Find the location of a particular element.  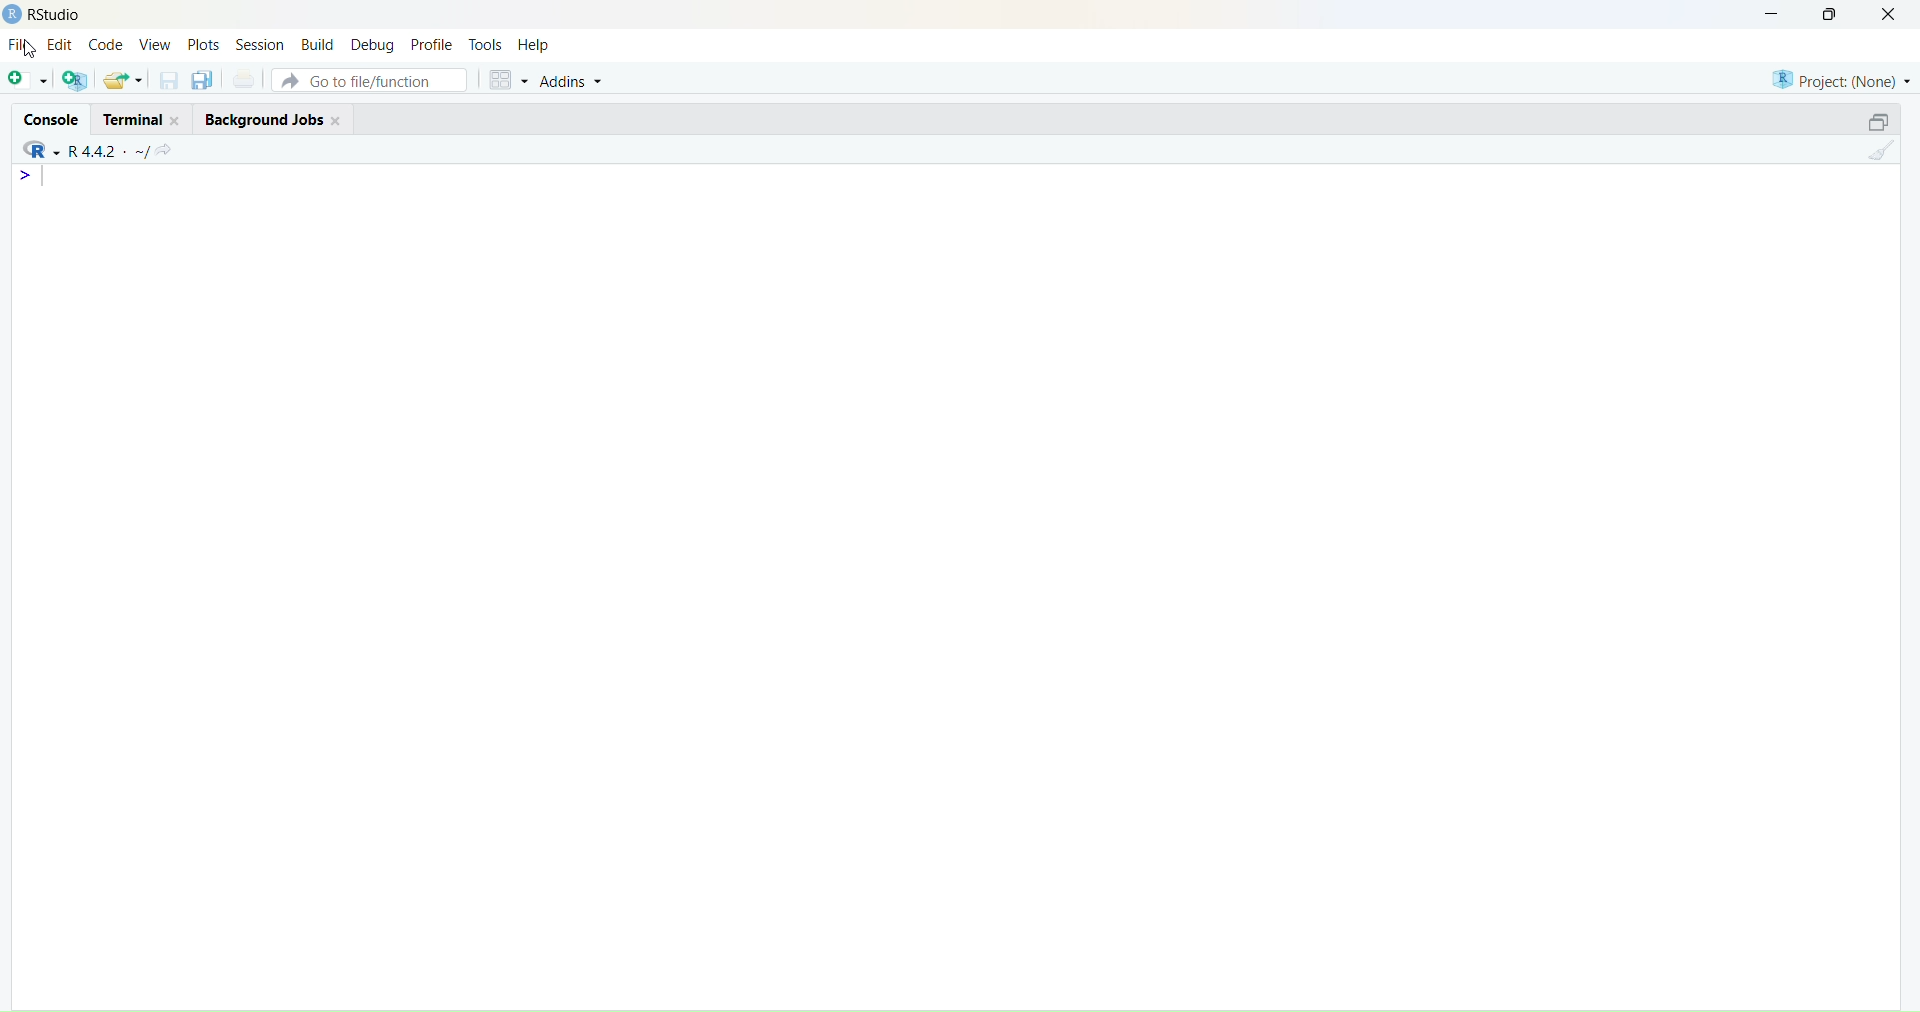

Profile is located at coordinates (431, 44).